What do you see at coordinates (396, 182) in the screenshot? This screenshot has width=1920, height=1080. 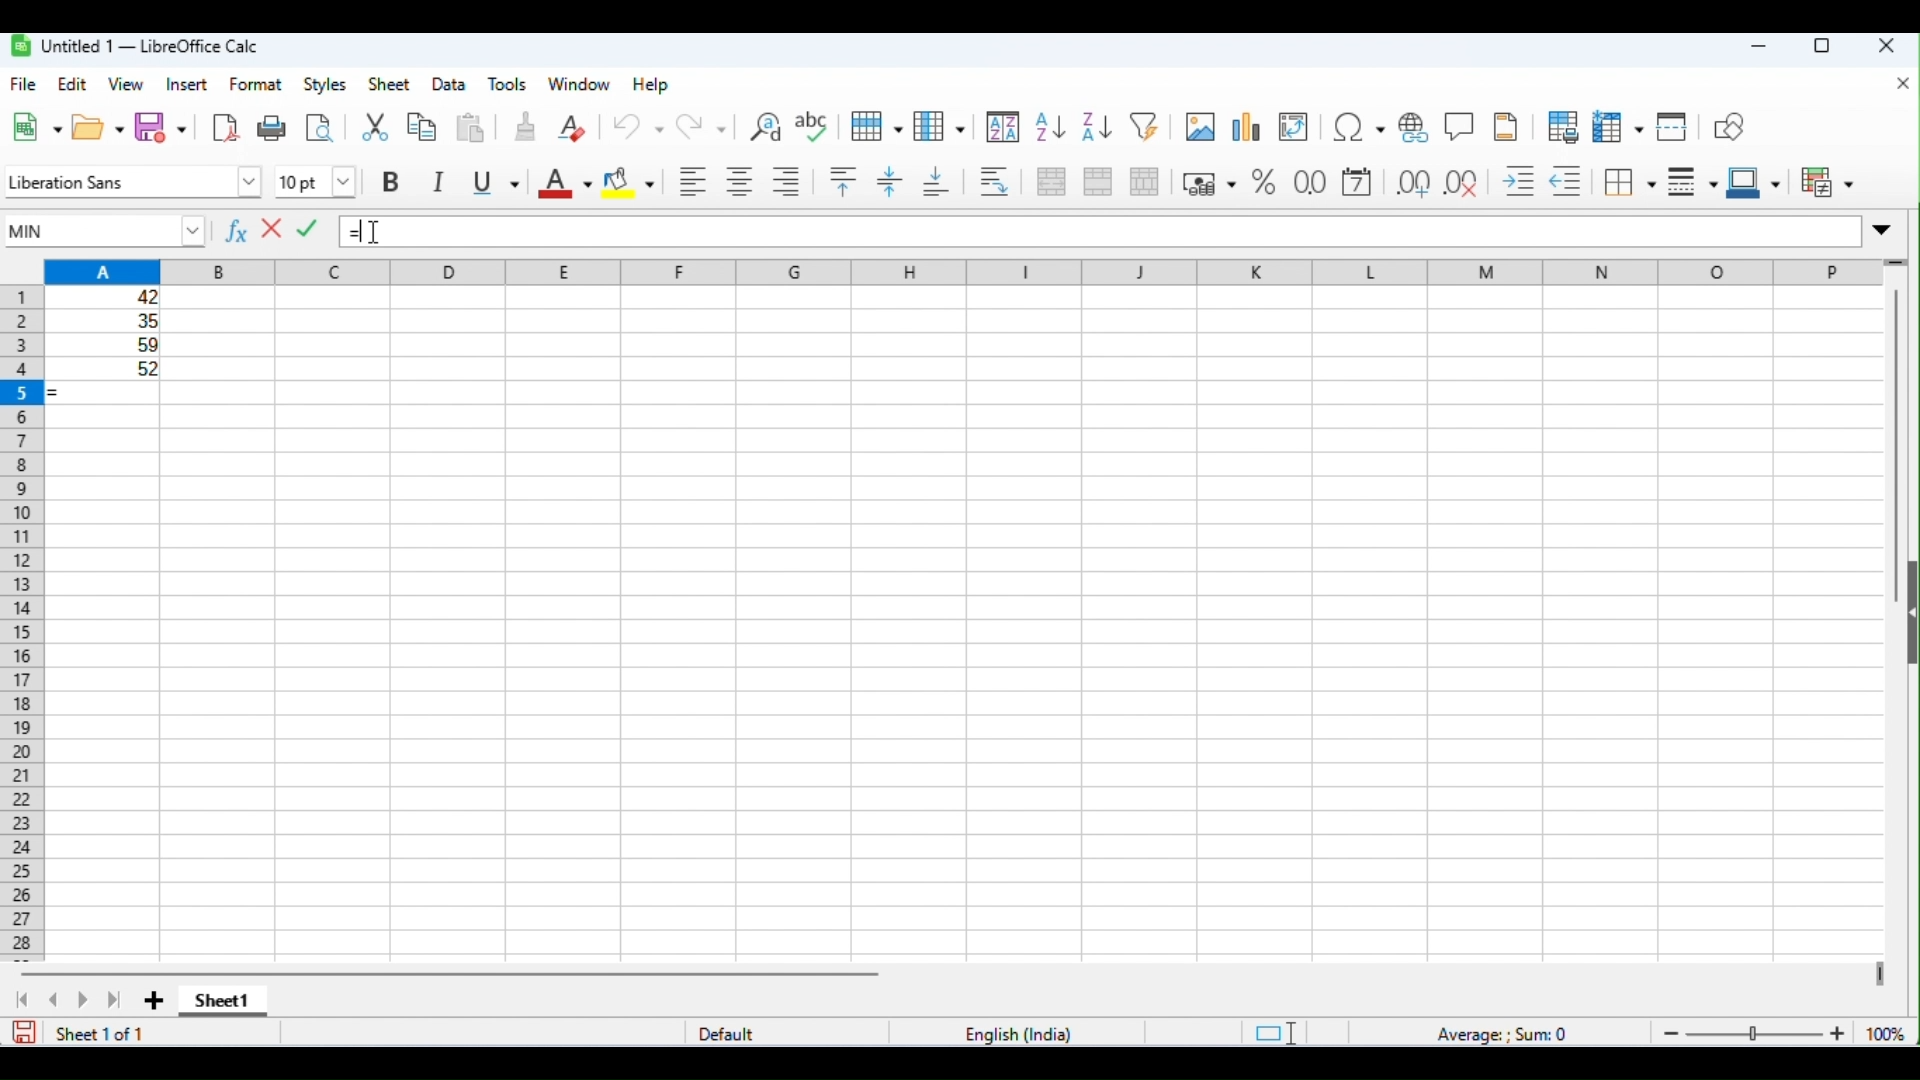 I see `bold` at bounding box center [396, 182].